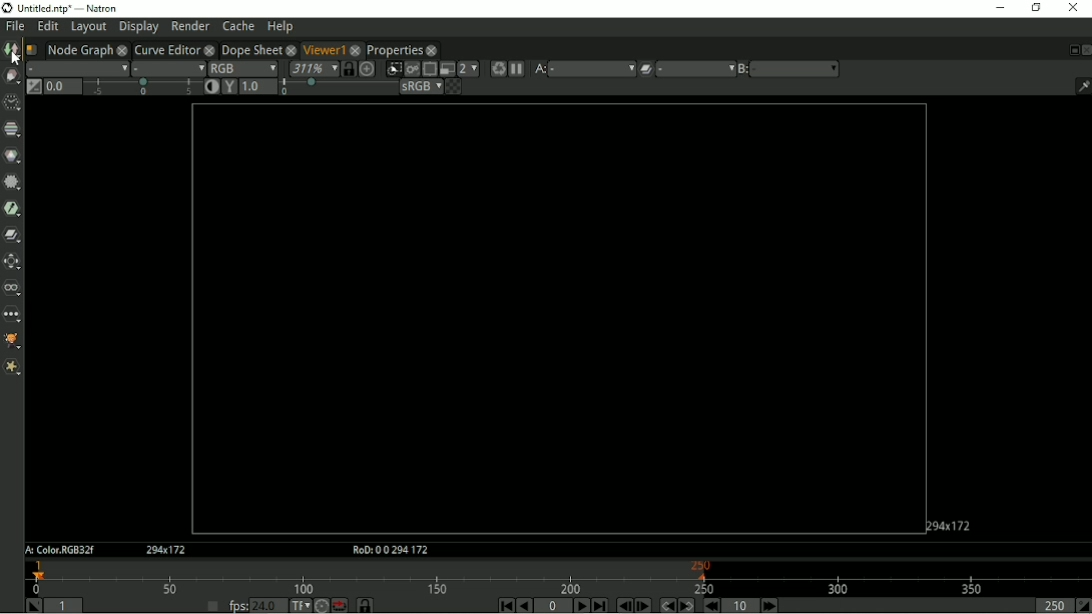 The height and width of the screenshot is (614, 1092). Describe the element at coordinates (337, 88) in the screenshot. I see `selection bar` at that location.